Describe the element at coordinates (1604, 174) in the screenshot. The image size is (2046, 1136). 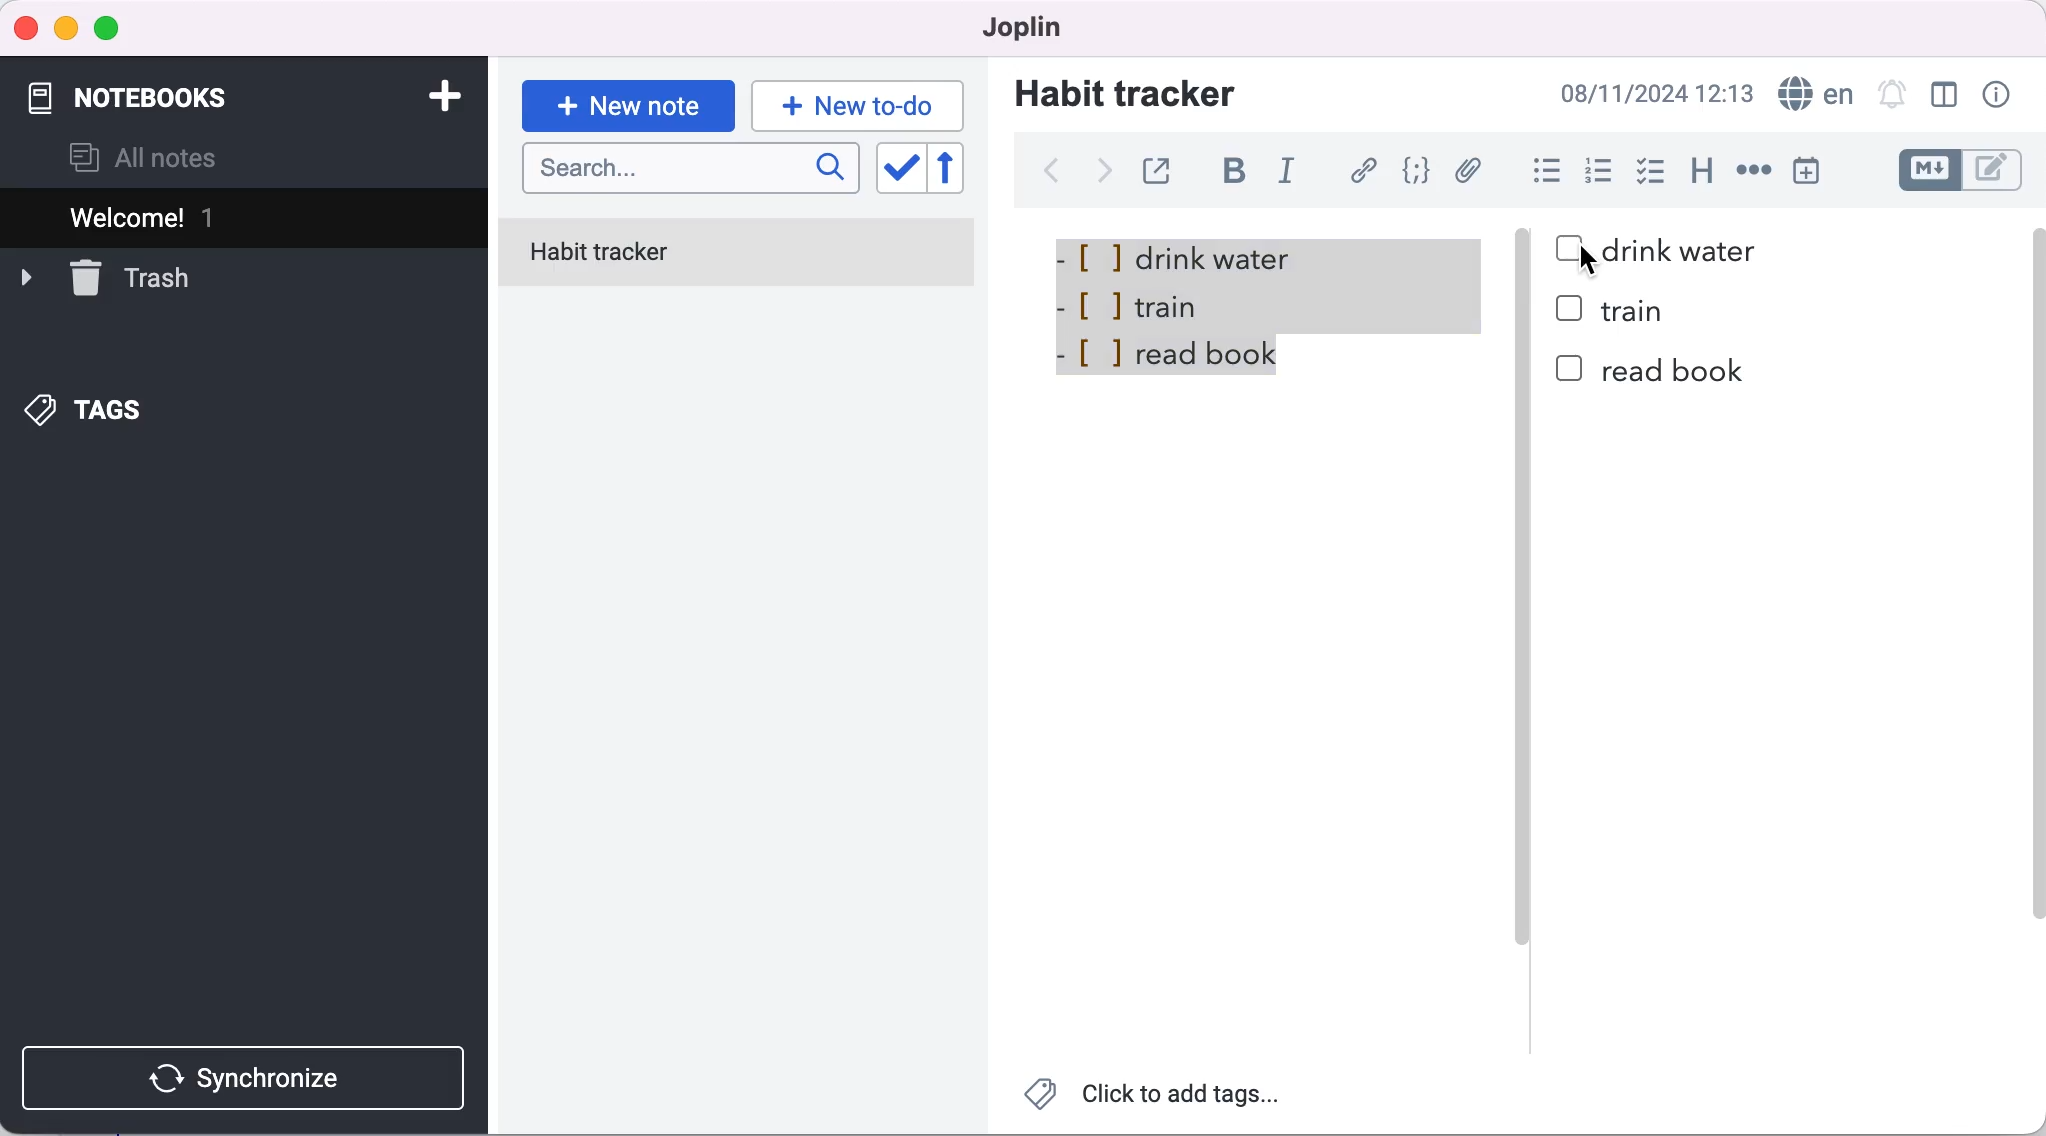
I see `numbered list` at that location.